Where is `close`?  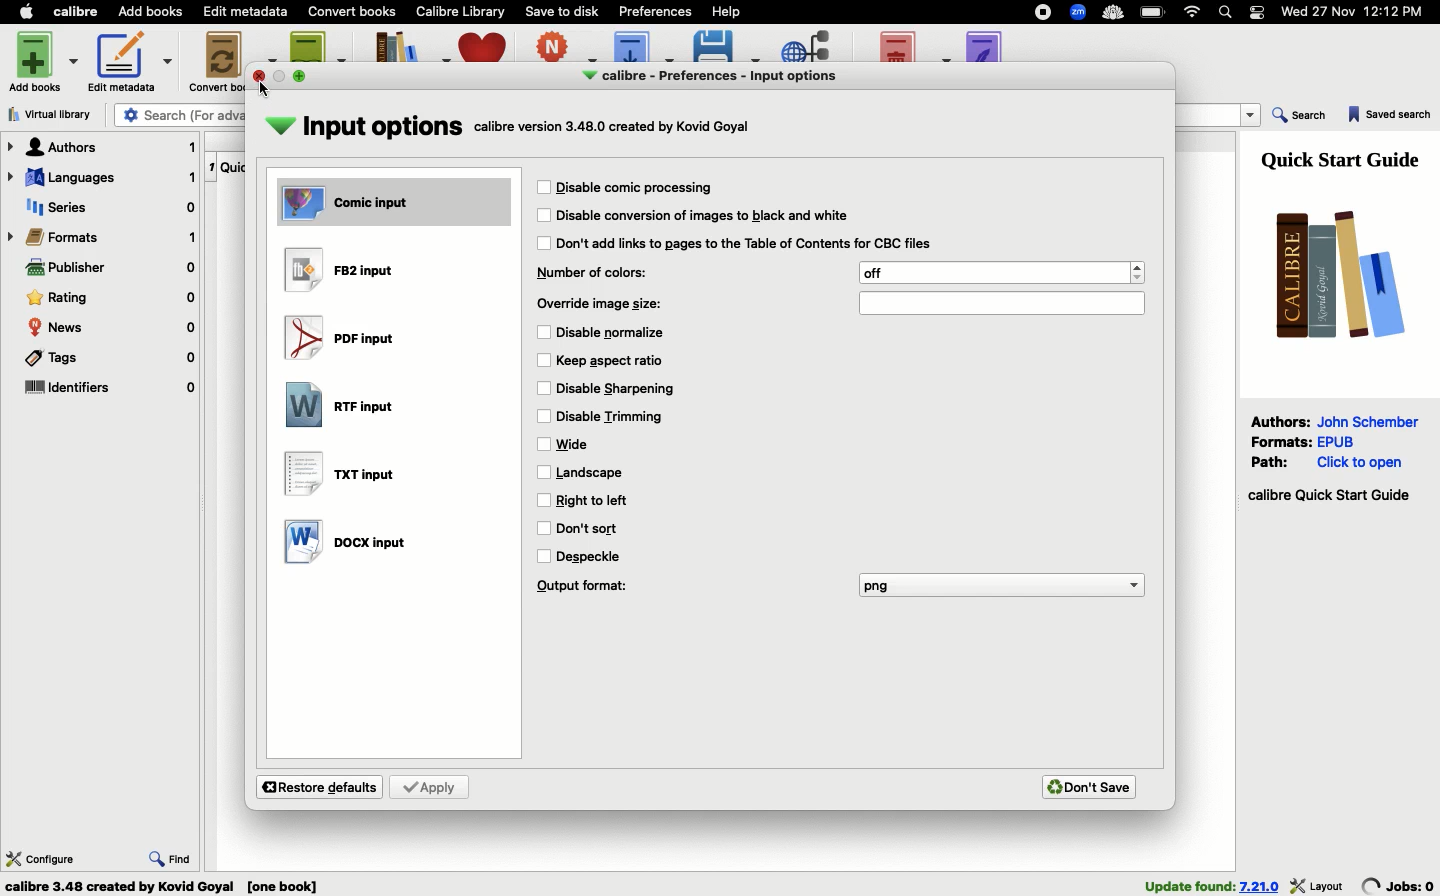 close is located at coordinates (260, 76).